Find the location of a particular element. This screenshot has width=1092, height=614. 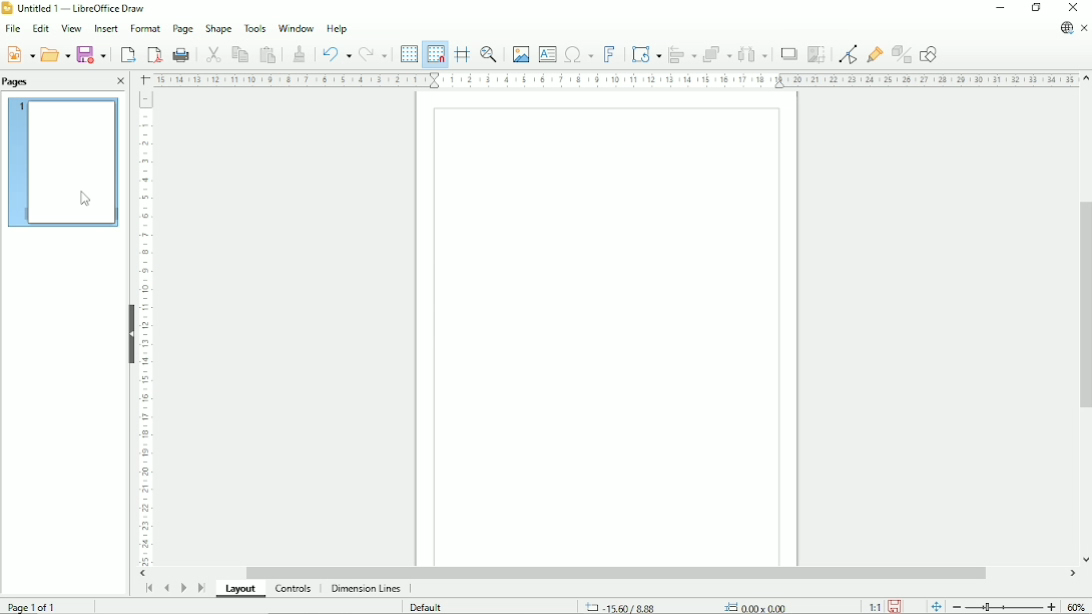

Scroll to last page is located at coordinates (202, 587).